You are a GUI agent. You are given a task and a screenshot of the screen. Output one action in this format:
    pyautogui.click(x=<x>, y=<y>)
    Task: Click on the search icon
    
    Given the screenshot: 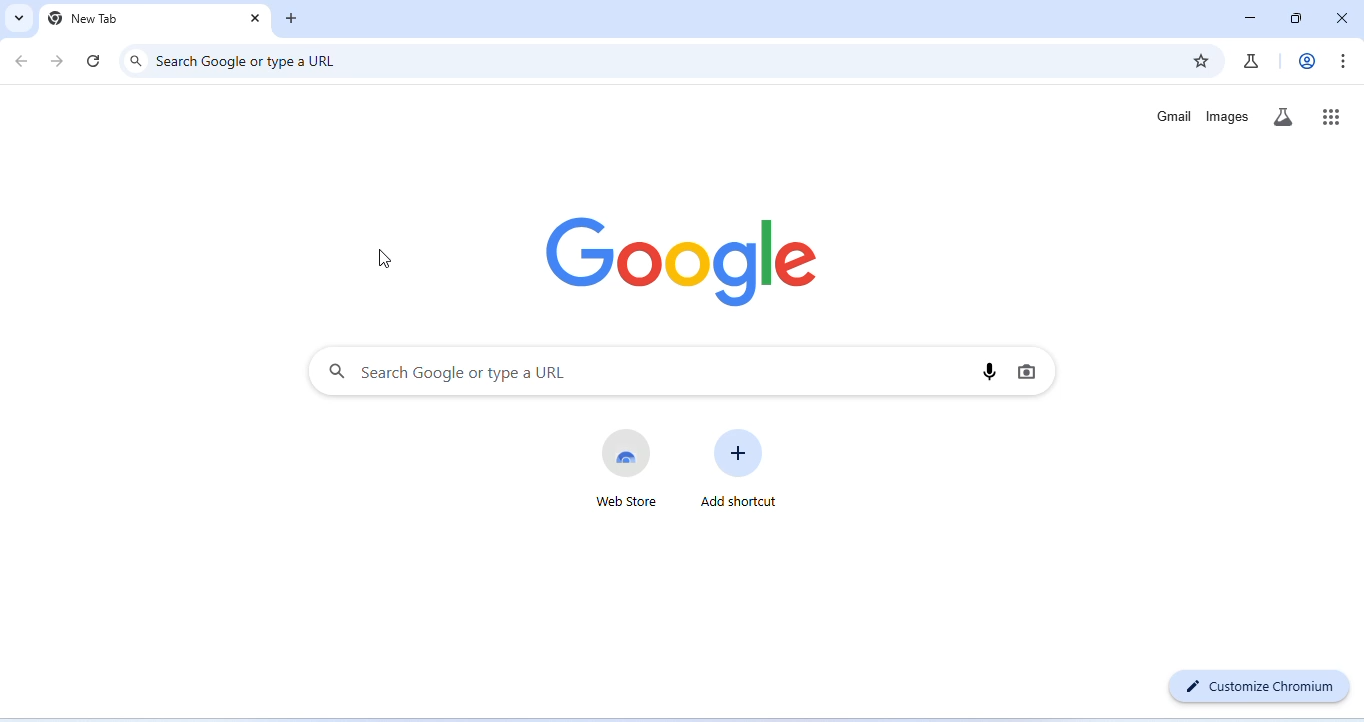 What is the action you would take?
    pyautogui.click(x=138, y=62)
    